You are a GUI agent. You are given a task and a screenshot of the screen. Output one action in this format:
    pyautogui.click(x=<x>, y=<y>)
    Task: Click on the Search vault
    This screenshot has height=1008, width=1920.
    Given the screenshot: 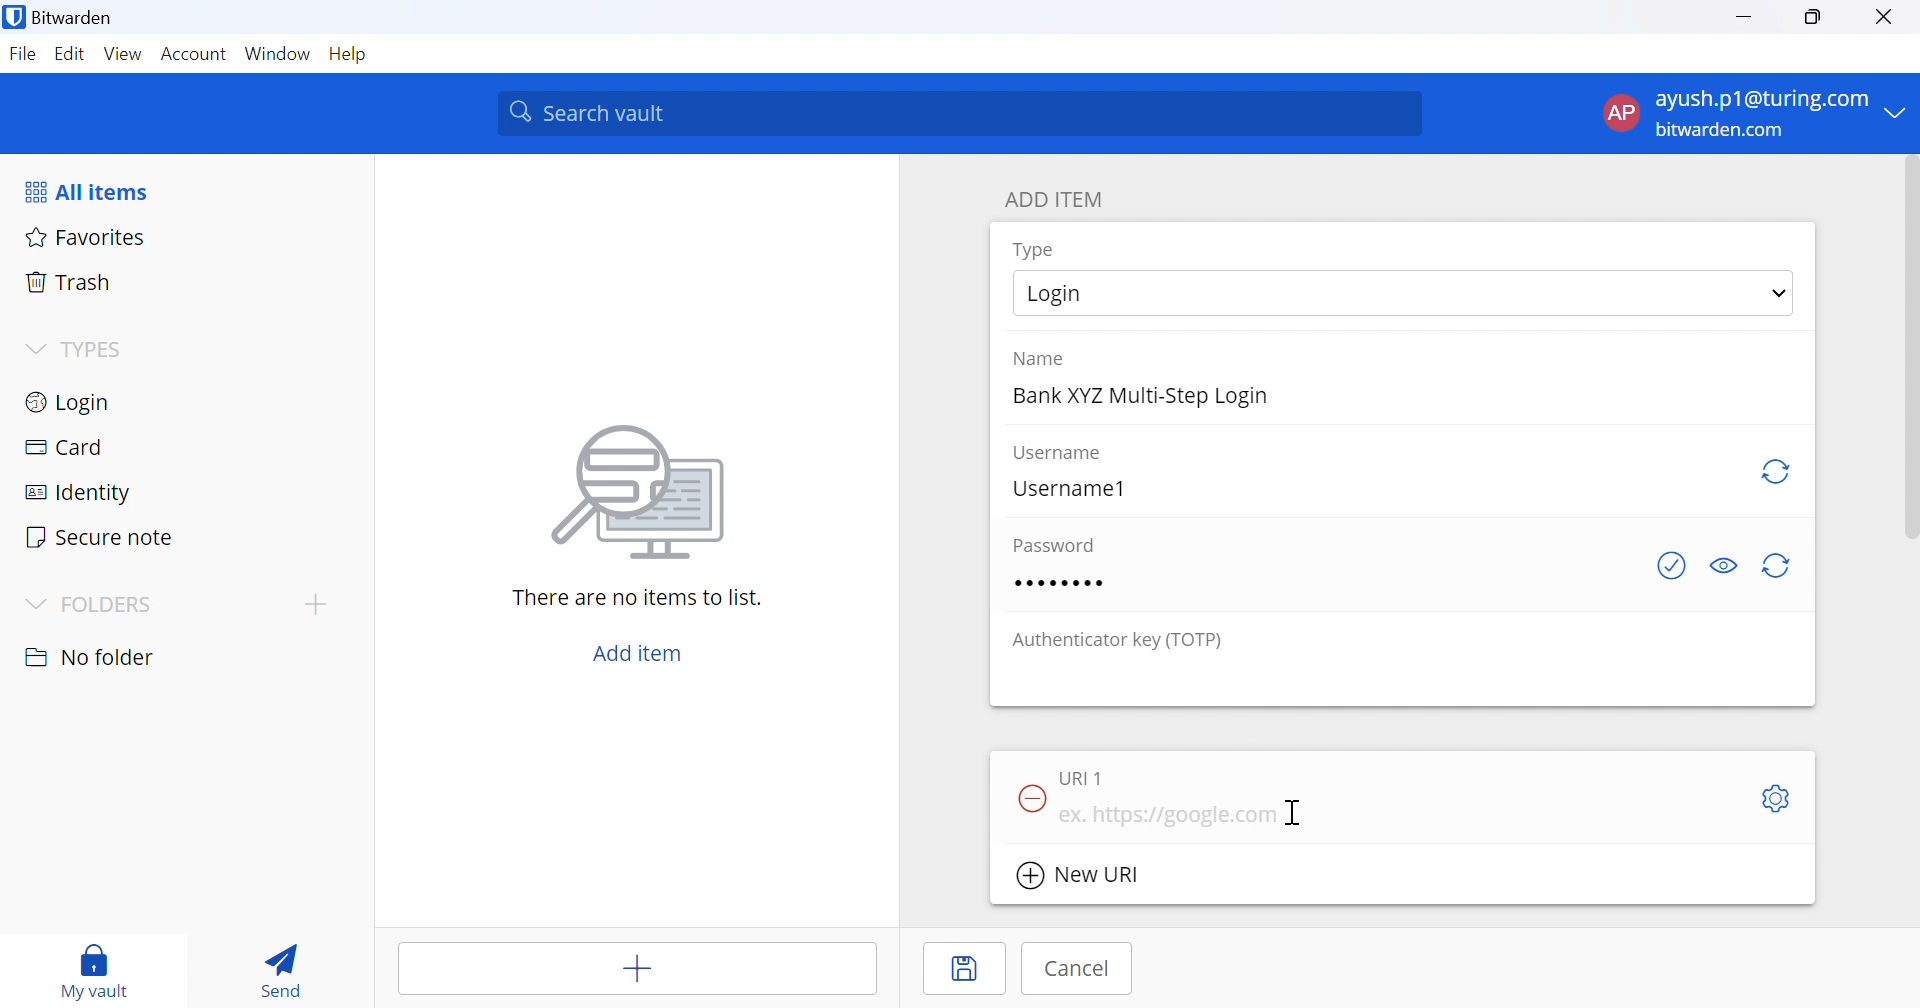 What is the action you would take?
    pyautogui.click(x=962, y=113)
    